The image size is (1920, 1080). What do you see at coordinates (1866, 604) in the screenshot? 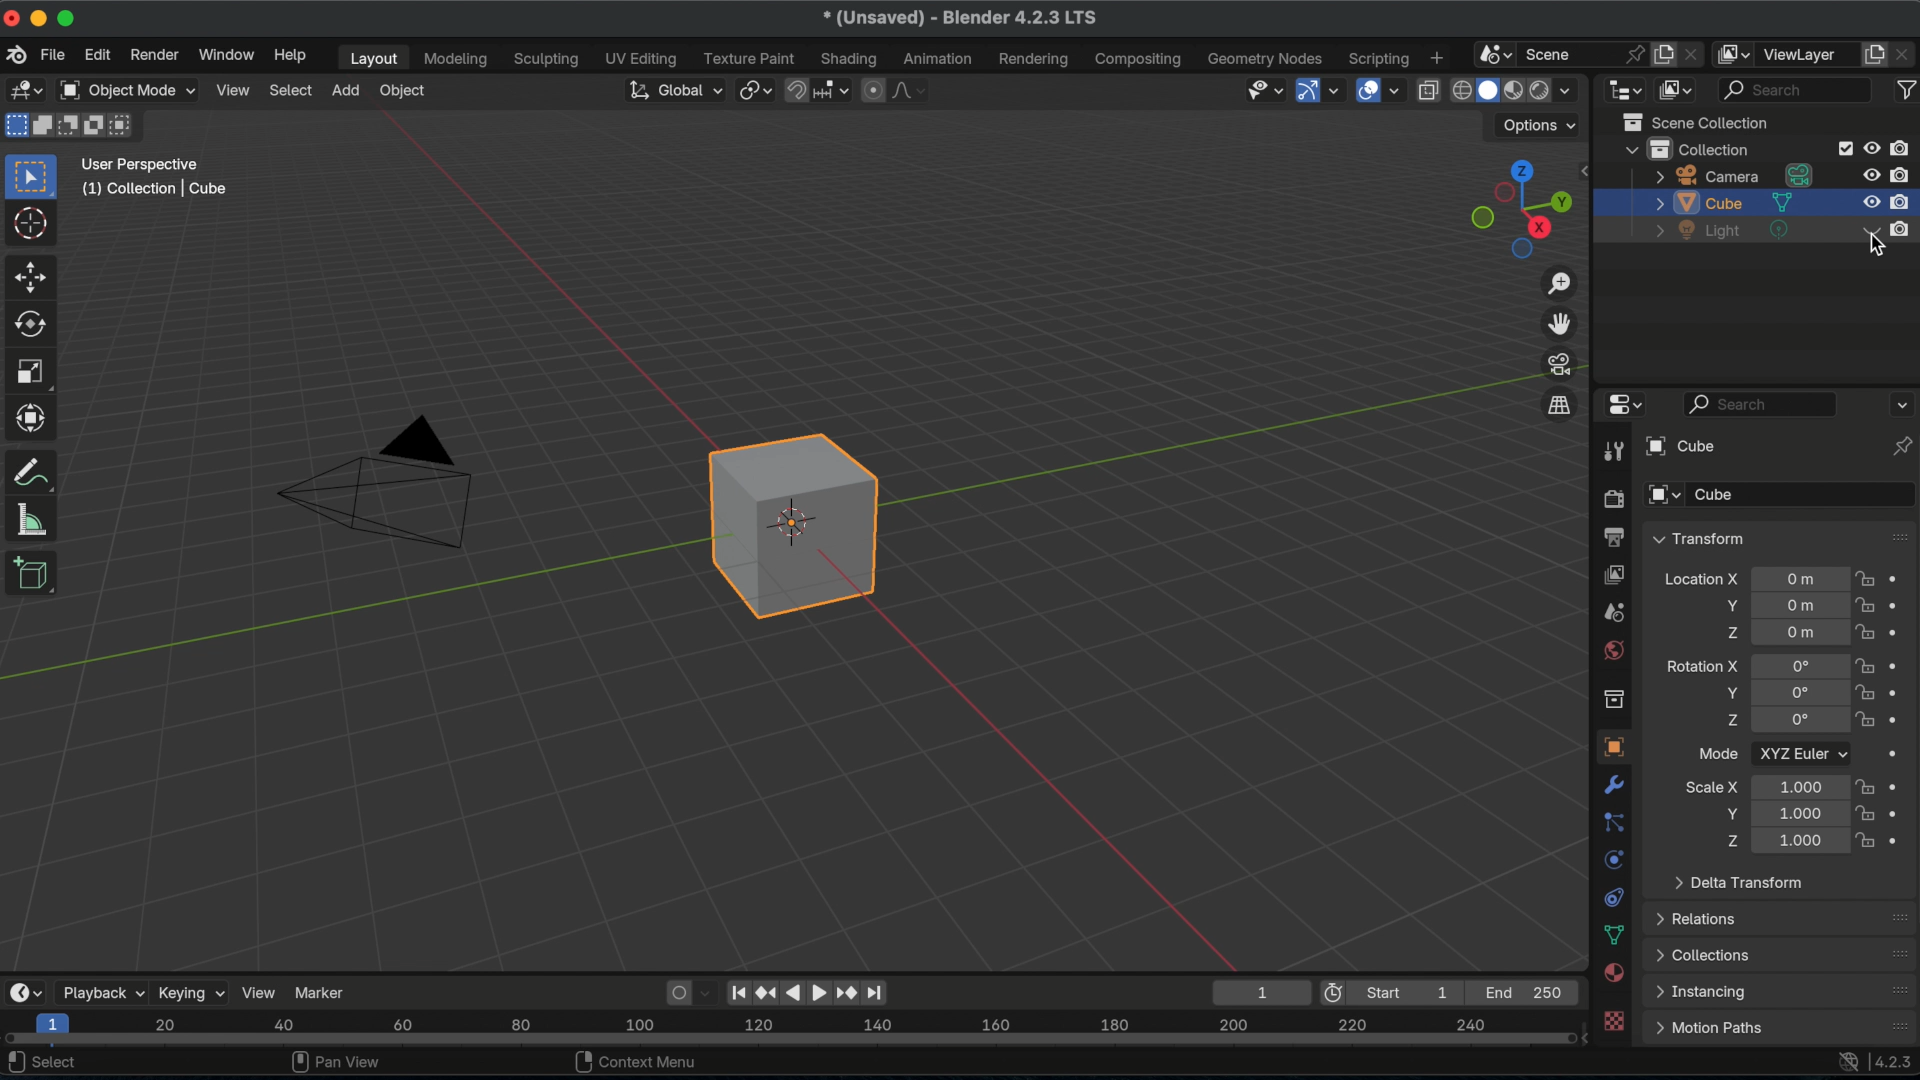
I see `lock location` at bounding box center [1866, 604].